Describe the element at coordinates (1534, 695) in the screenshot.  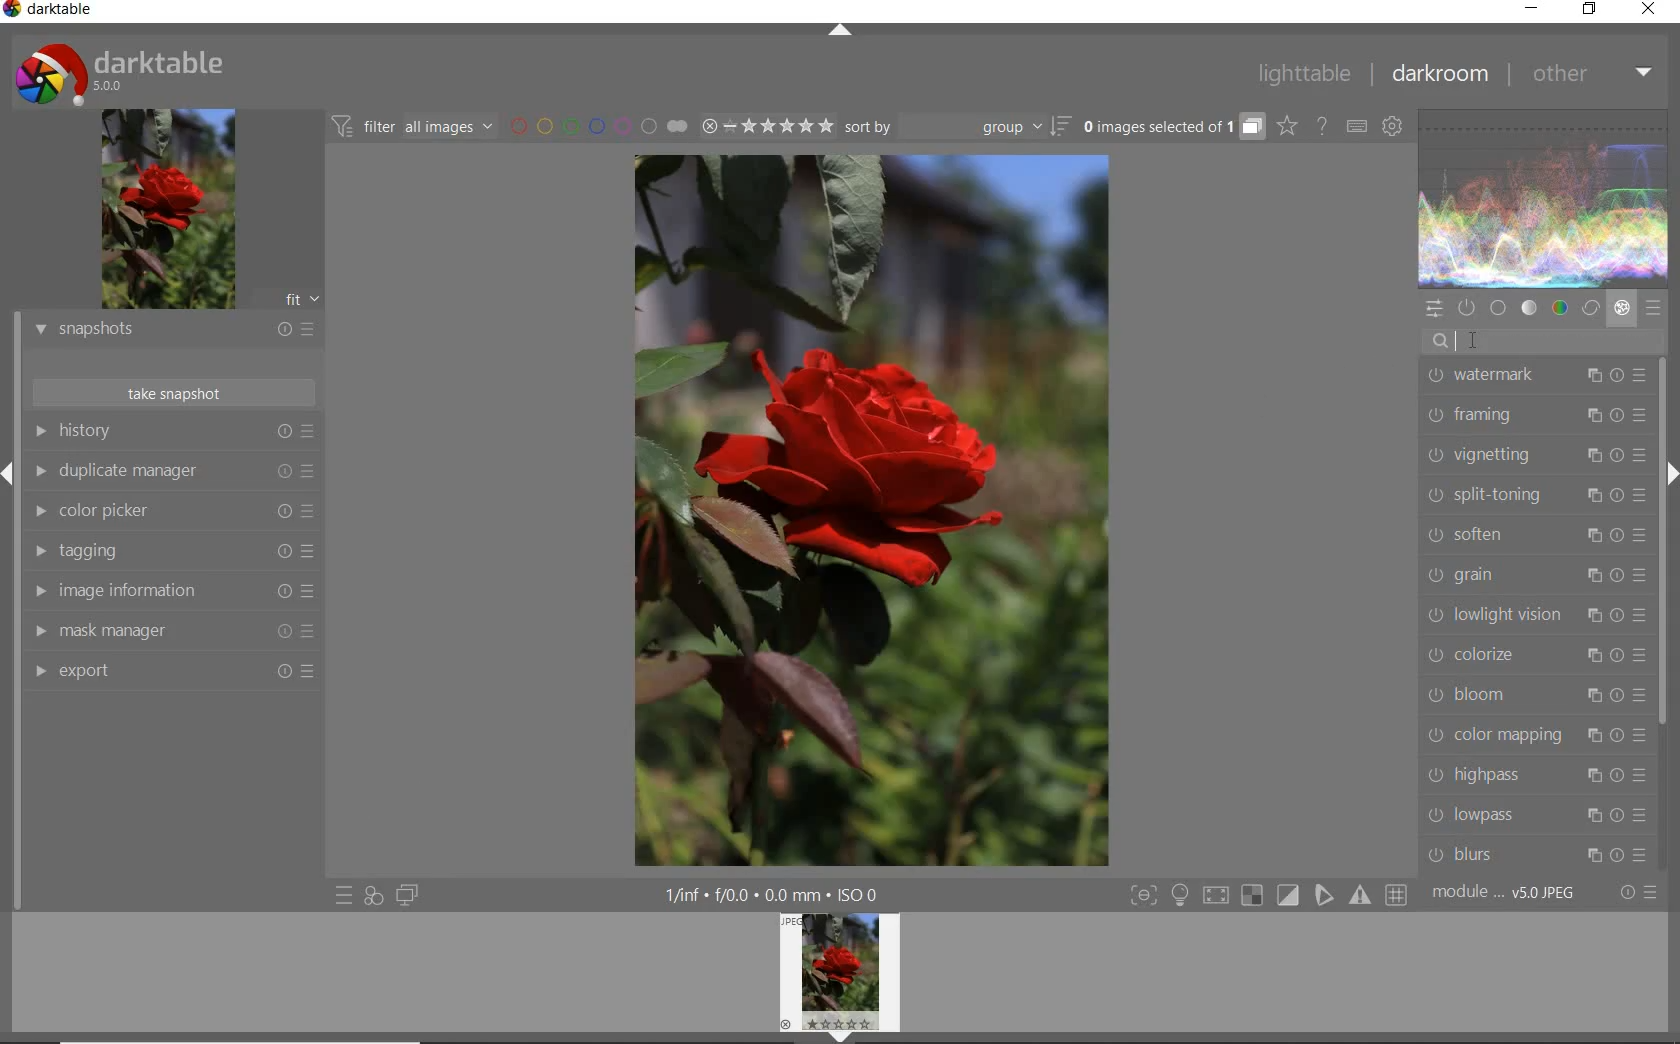
I see `bloom` at that location.